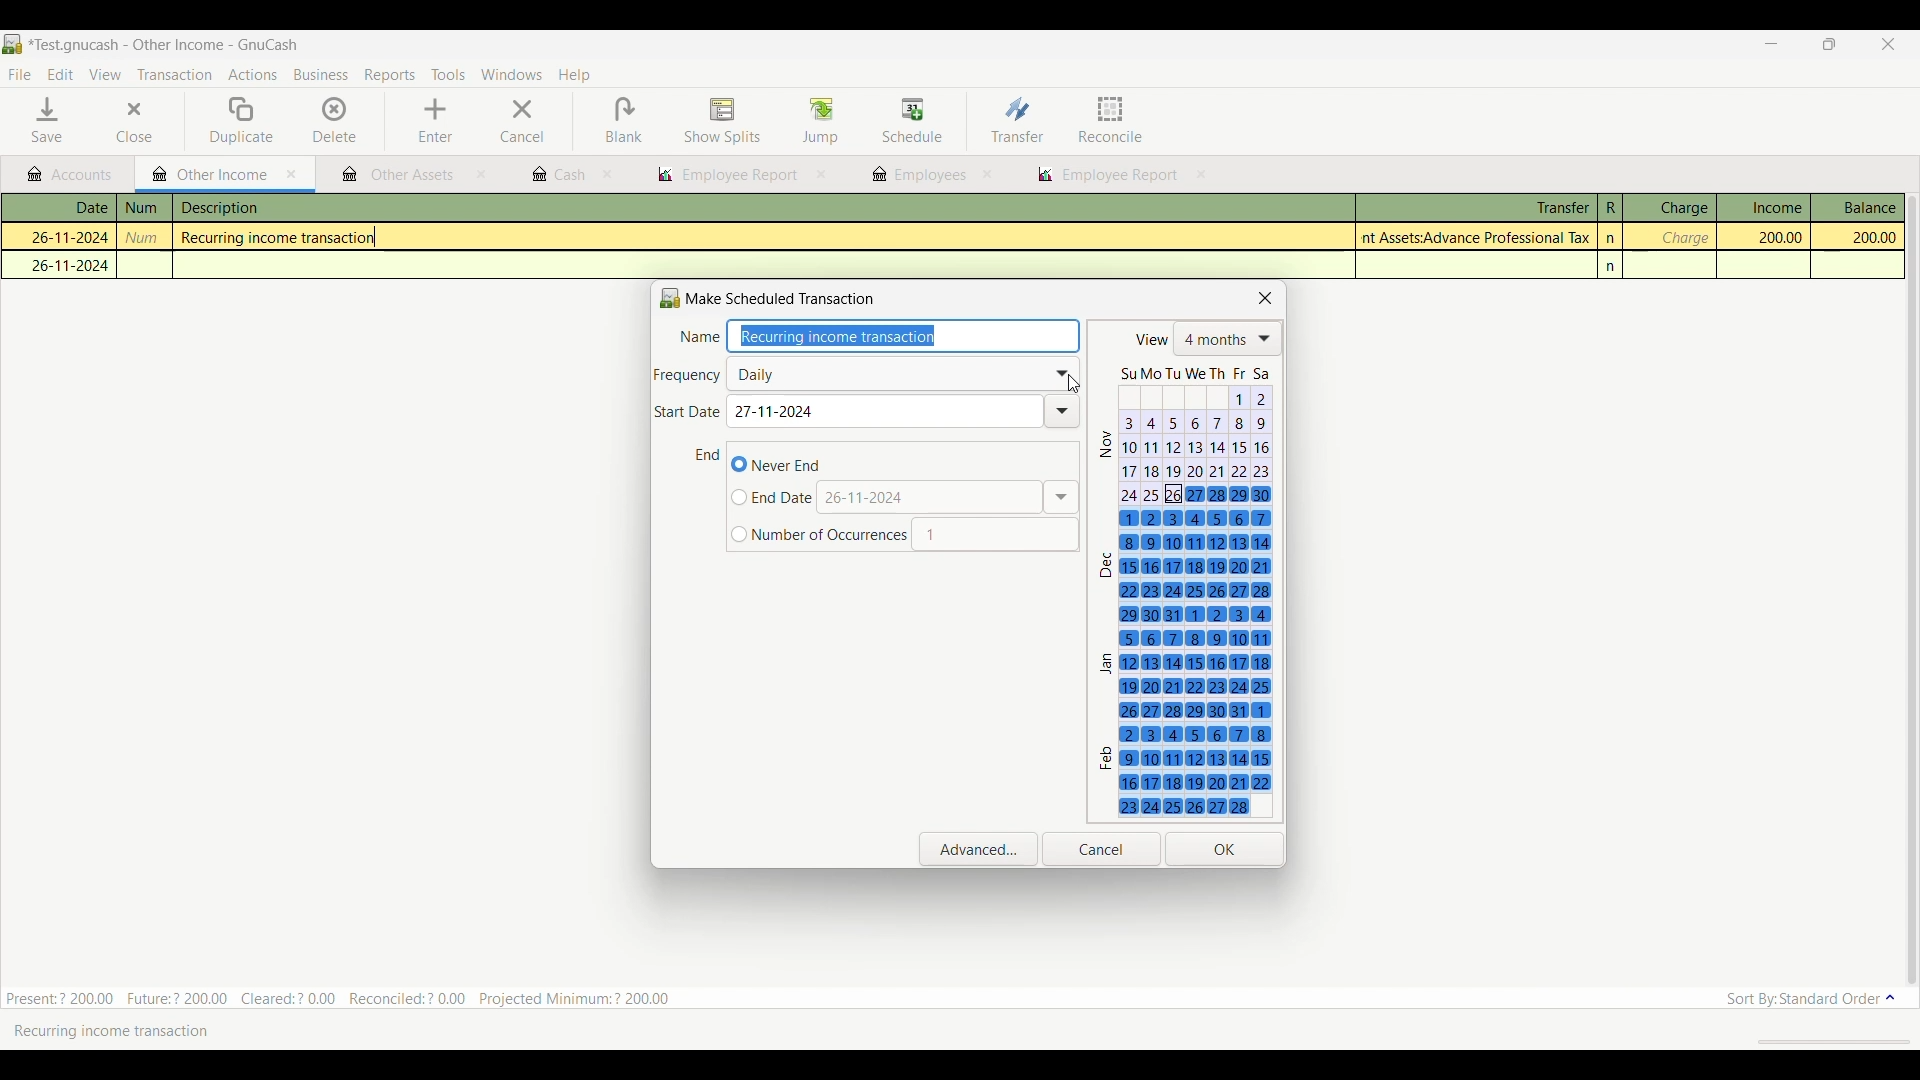 The width and height of the screenshot is (1920, 1080). Describe the element at coordinates (917, 175) in the screenshot. I see `employees` at that location.